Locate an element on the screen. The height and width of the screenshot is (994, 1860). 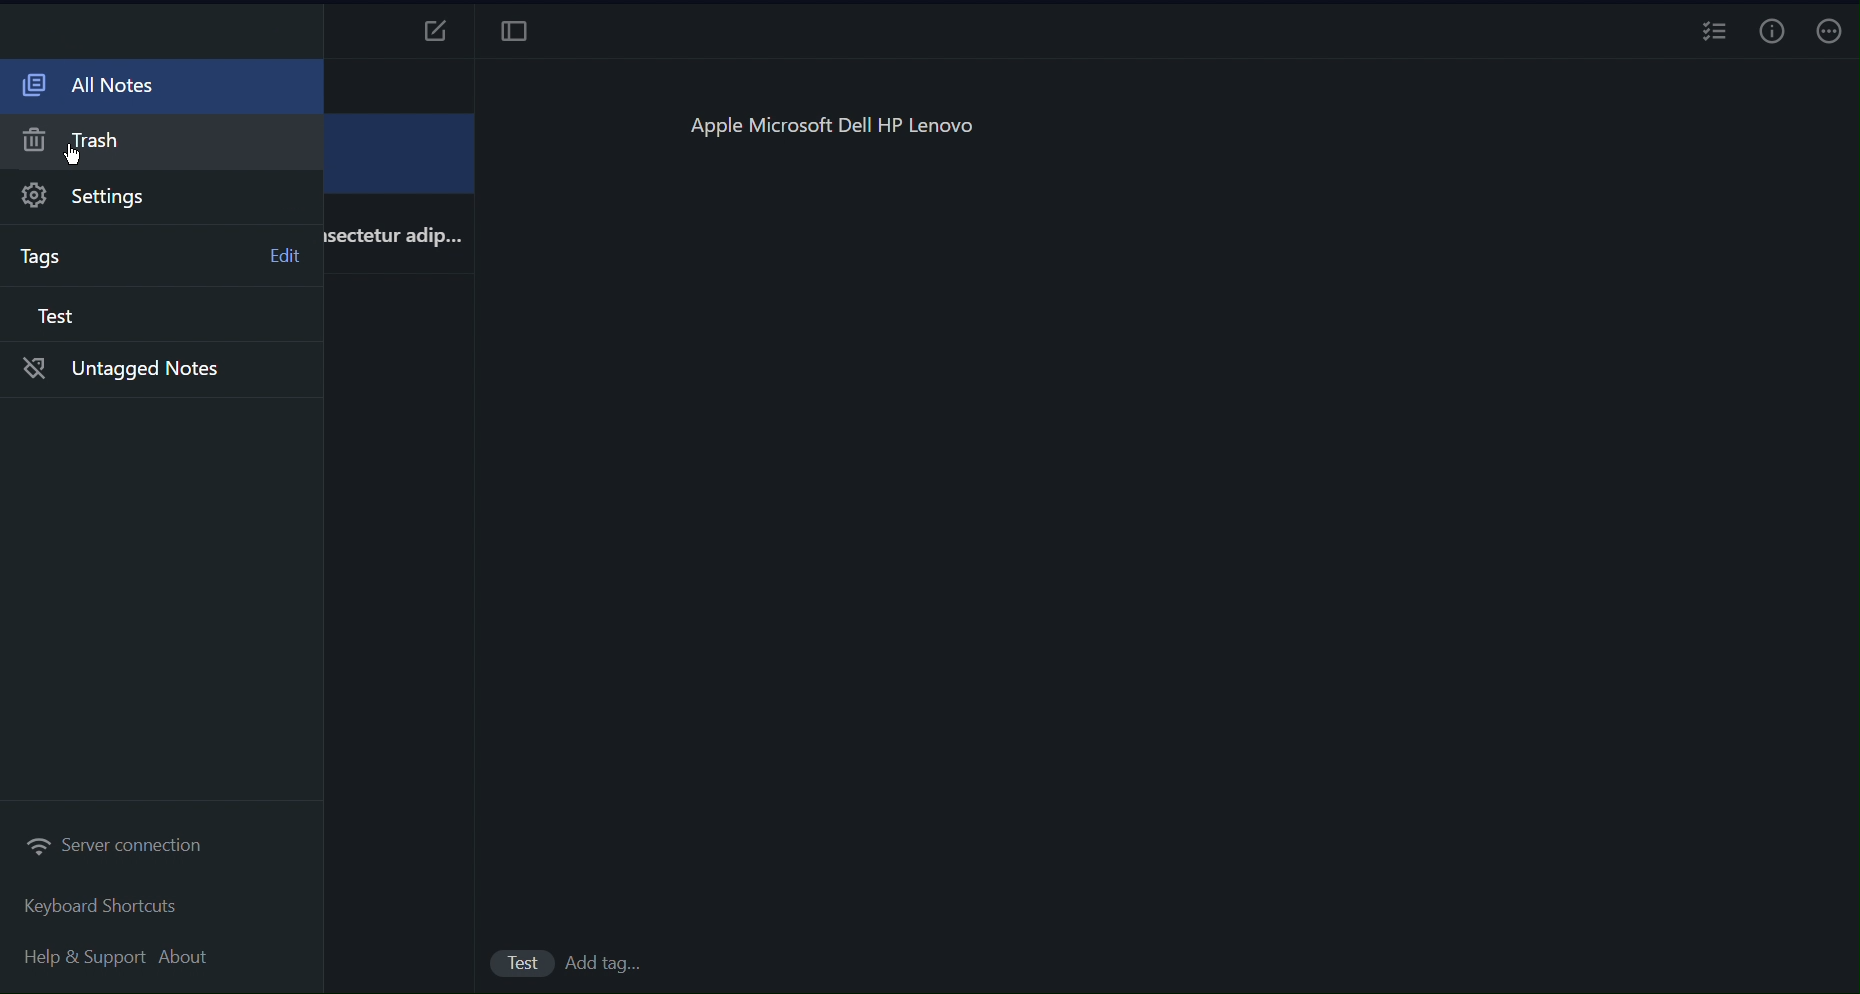
More is located at coordinates (1830, 31).